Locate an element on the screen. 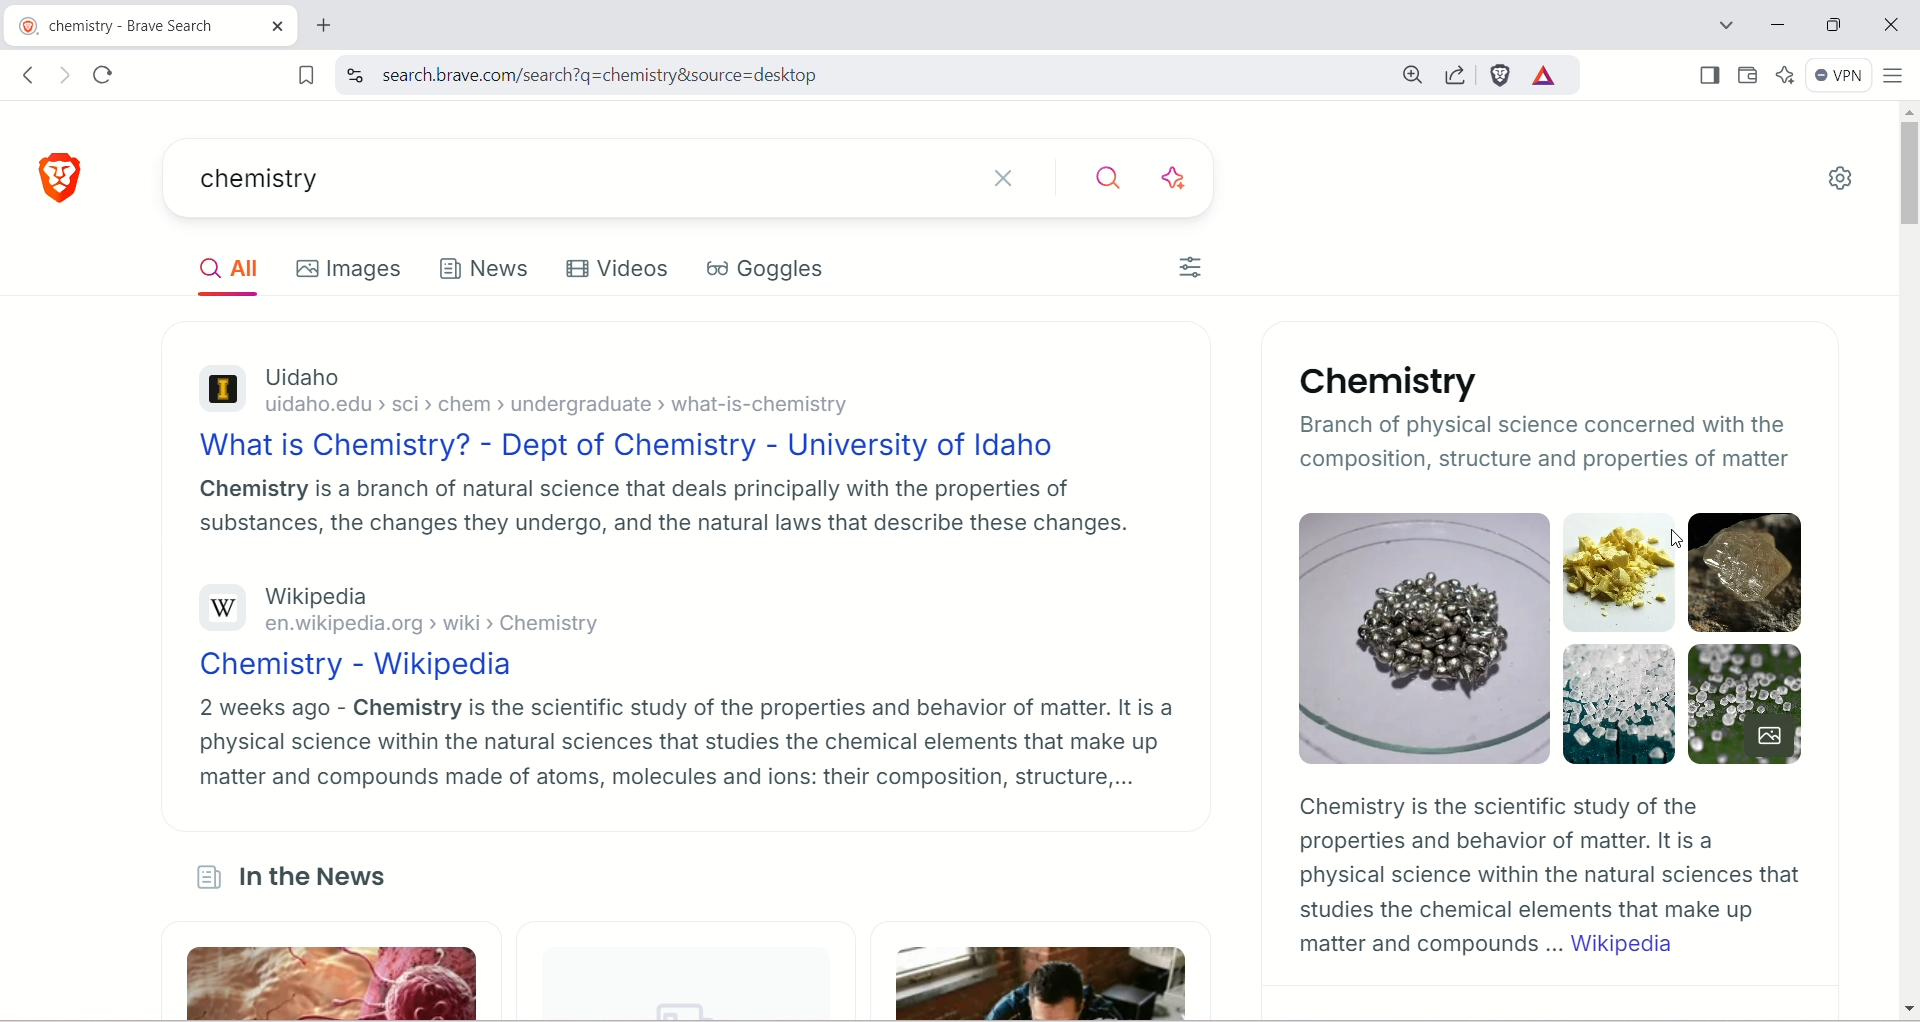 The width and height of the screenshot is (1920, 1022). close is located at coordinates (278, 25).